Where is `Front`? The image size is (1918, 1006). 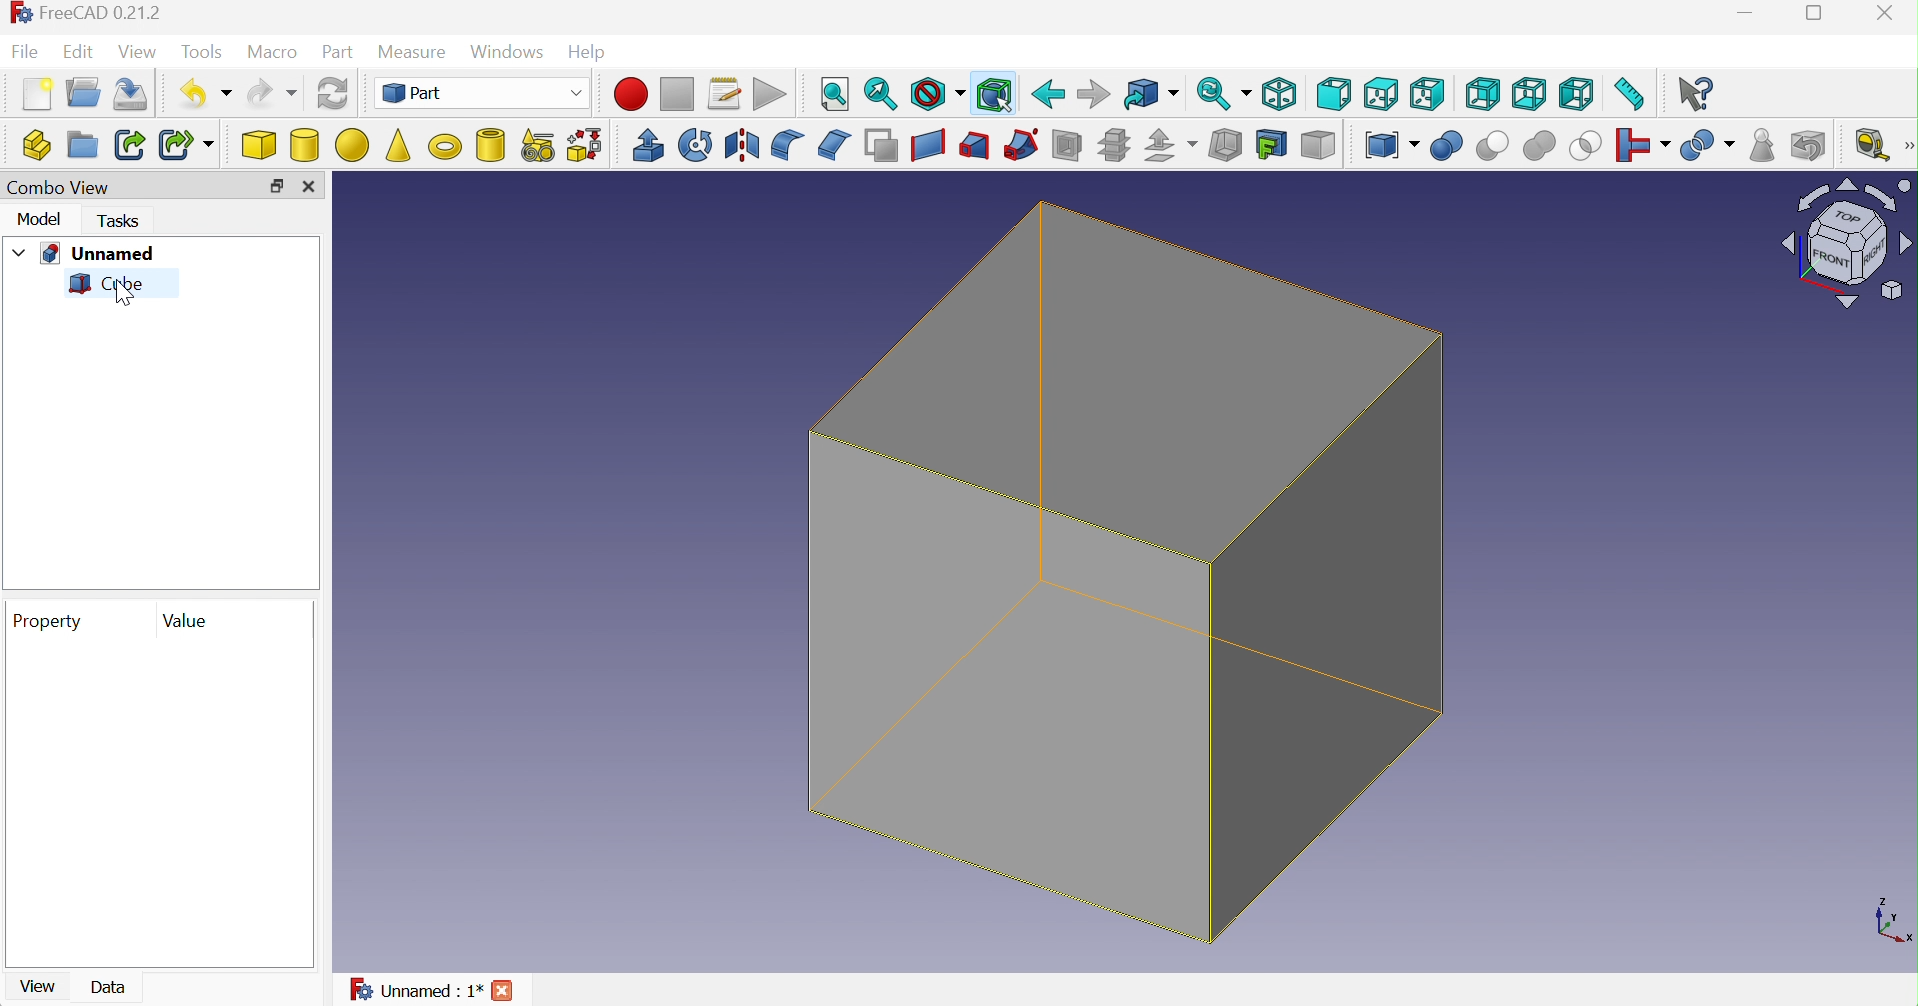
Front is located at coordinates (1334, 93).